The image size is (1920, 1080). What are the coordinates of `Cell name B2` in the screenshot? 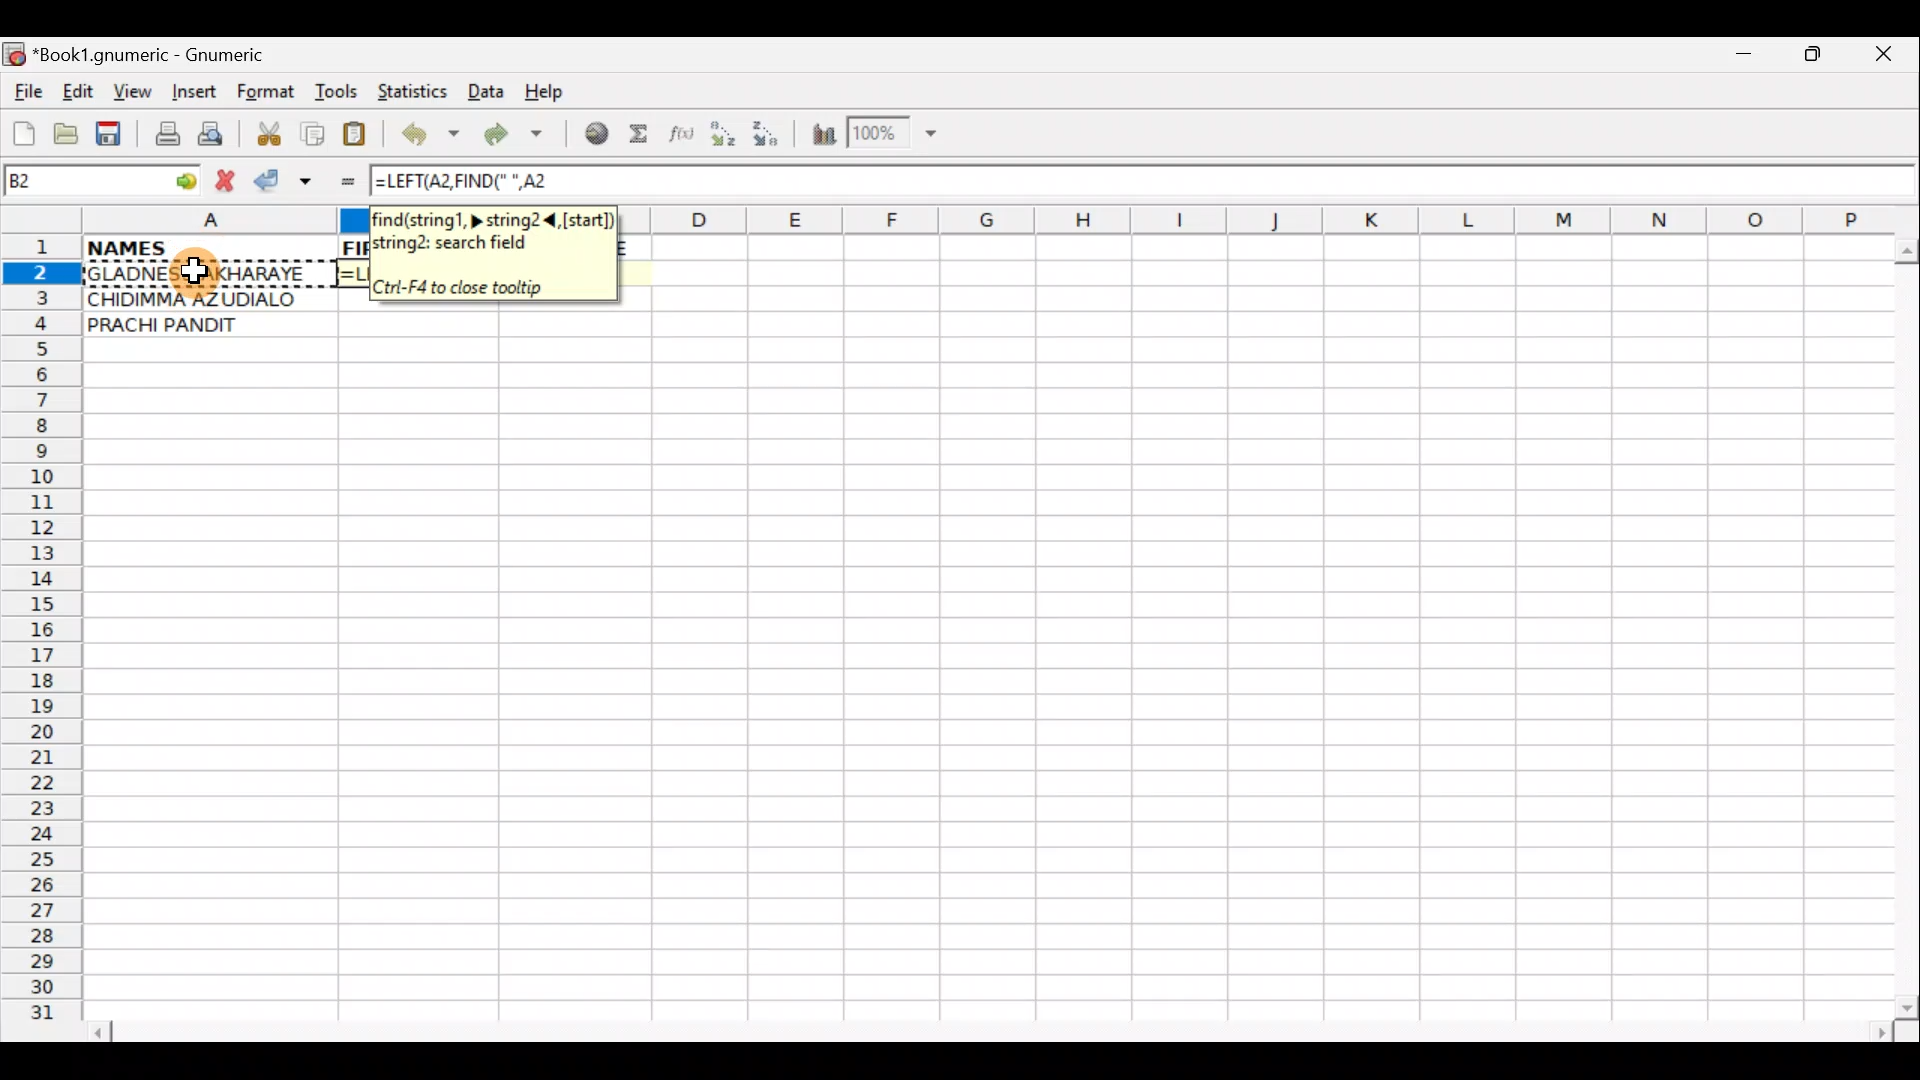 It's located at (76, 181).